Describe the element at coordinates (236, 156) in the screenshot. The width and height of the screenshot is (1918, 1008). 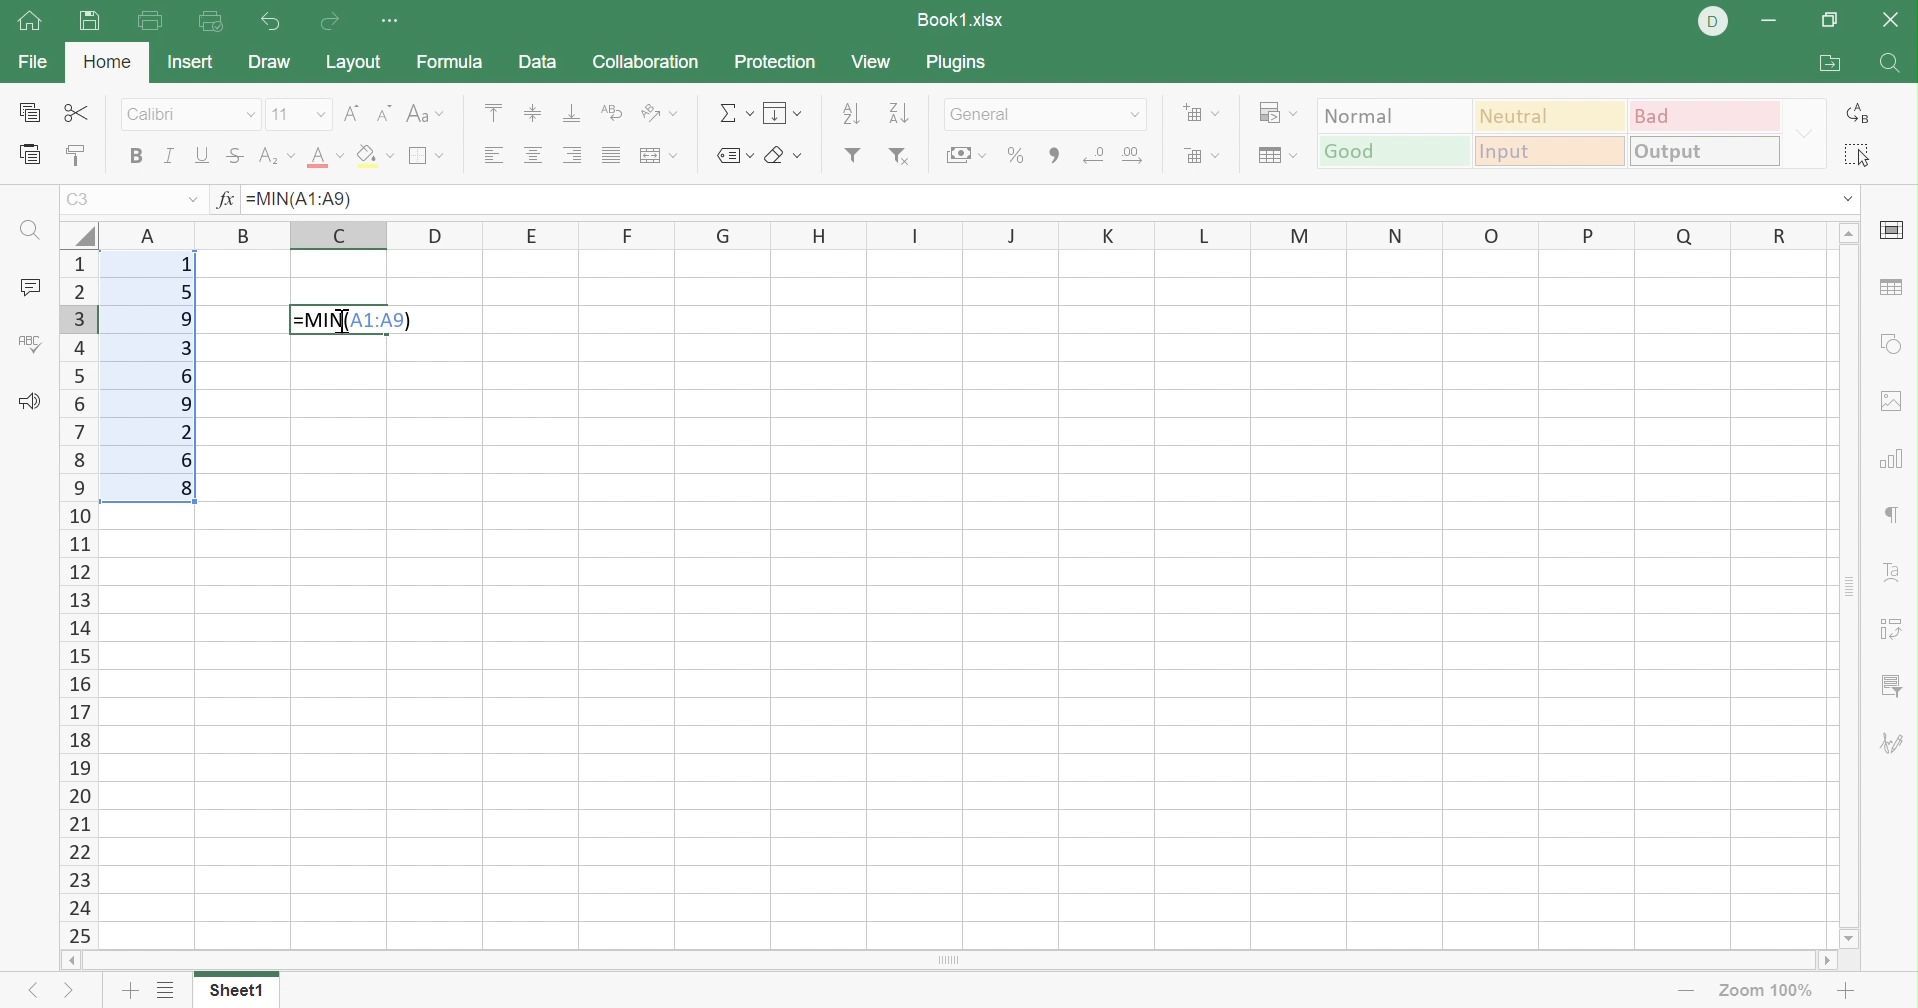
I see `Strikethrough` at that location.